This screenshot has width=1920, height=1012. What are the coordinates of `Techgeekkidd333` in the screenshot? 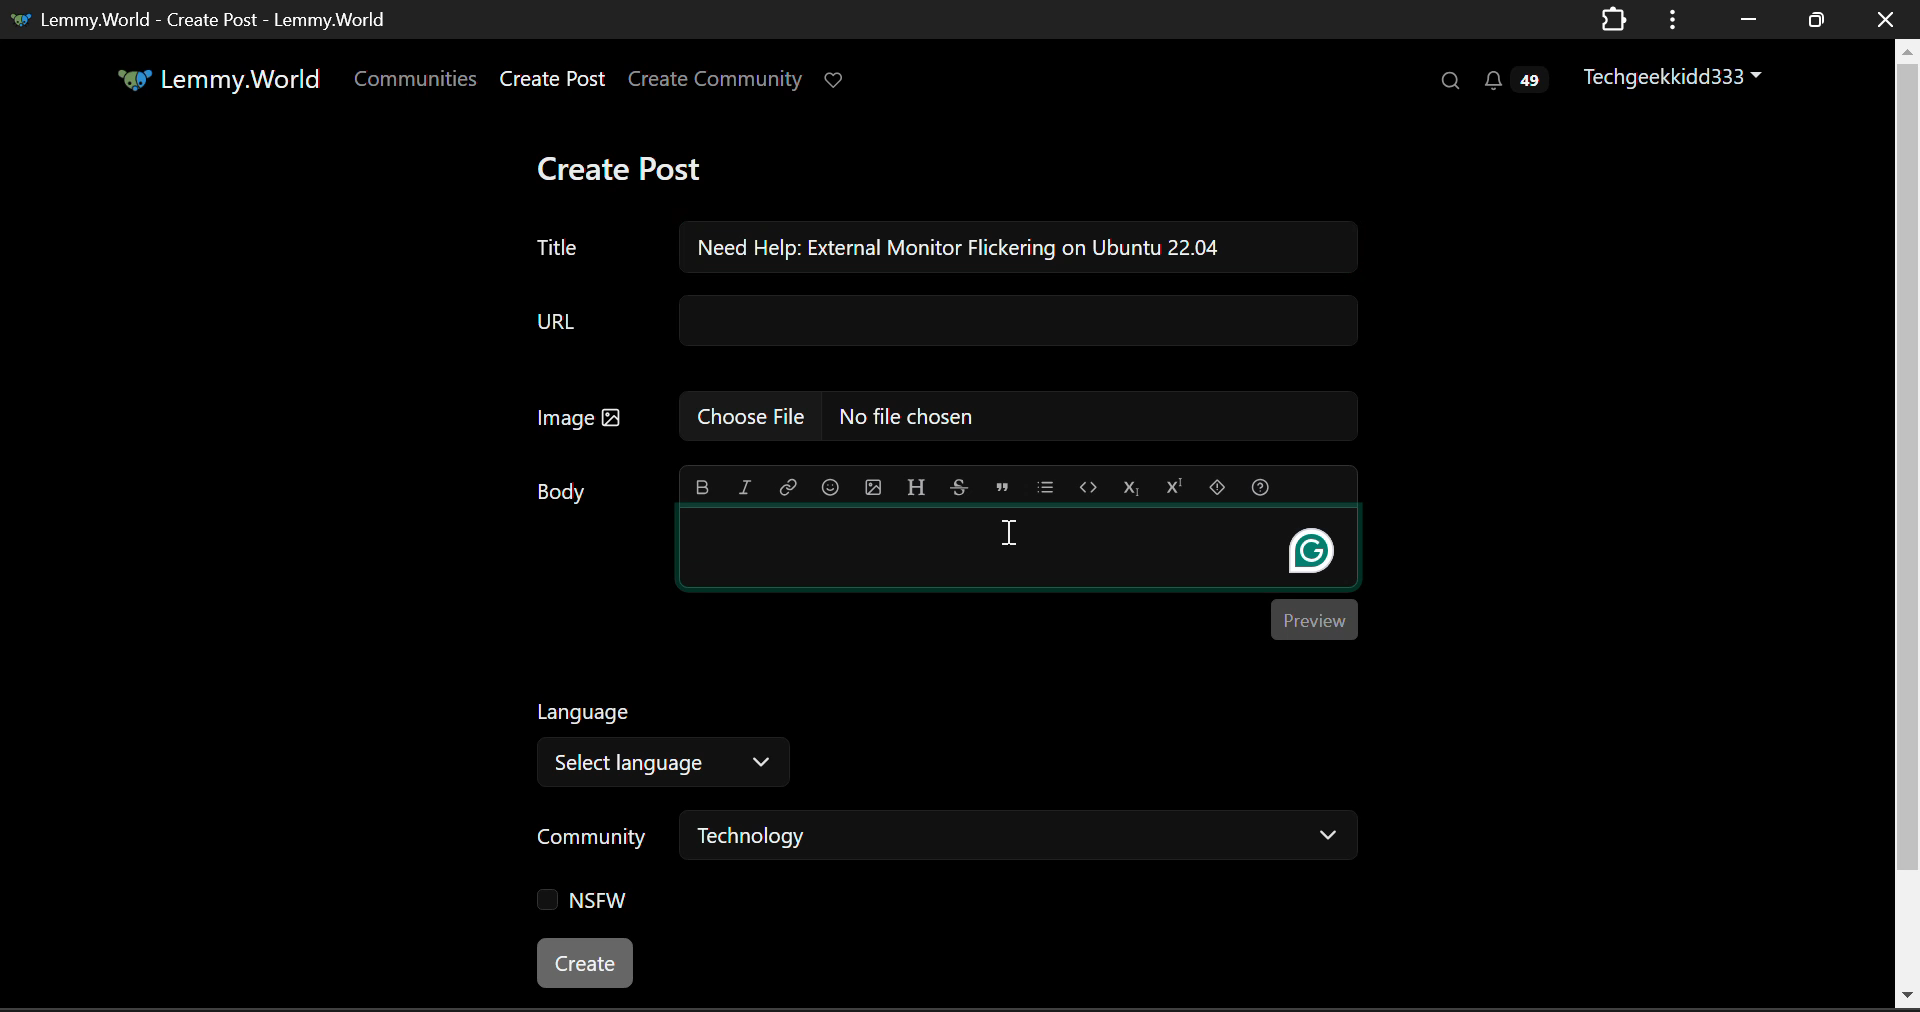 It's located at (1674, 74).